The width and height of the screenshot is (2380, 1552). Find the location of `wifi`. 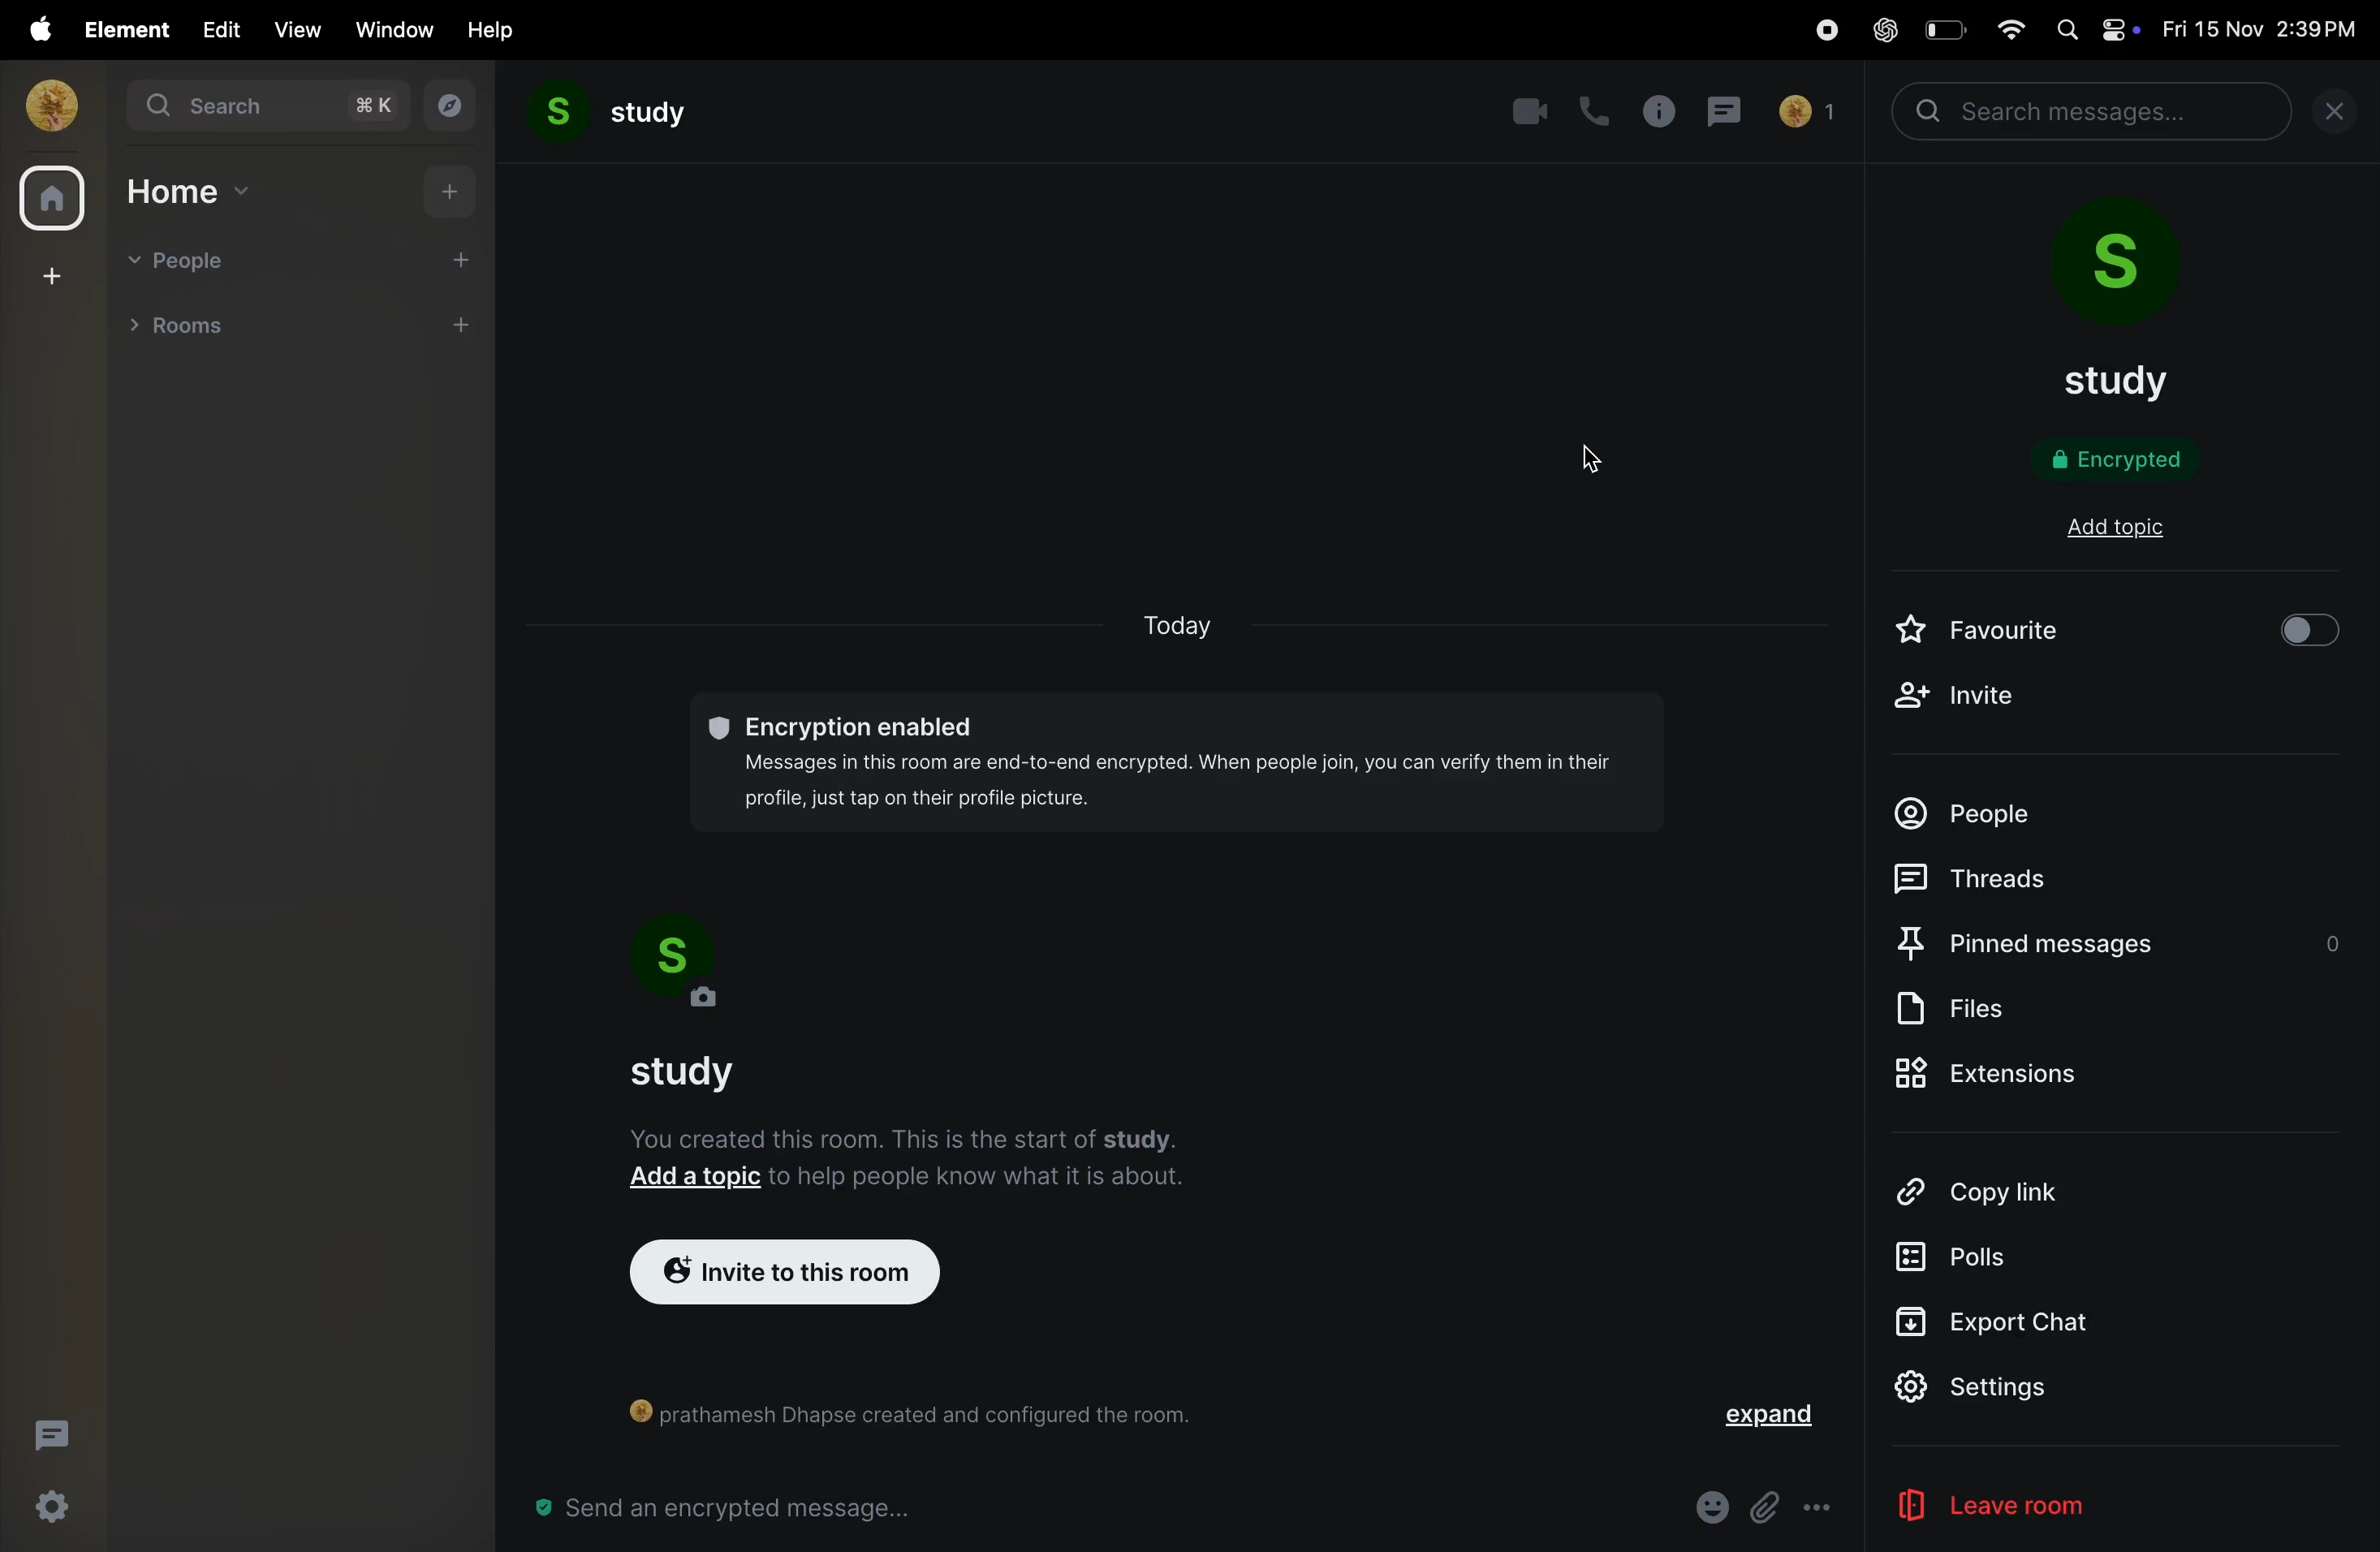

wifi is located at coordinates (2004, 27).